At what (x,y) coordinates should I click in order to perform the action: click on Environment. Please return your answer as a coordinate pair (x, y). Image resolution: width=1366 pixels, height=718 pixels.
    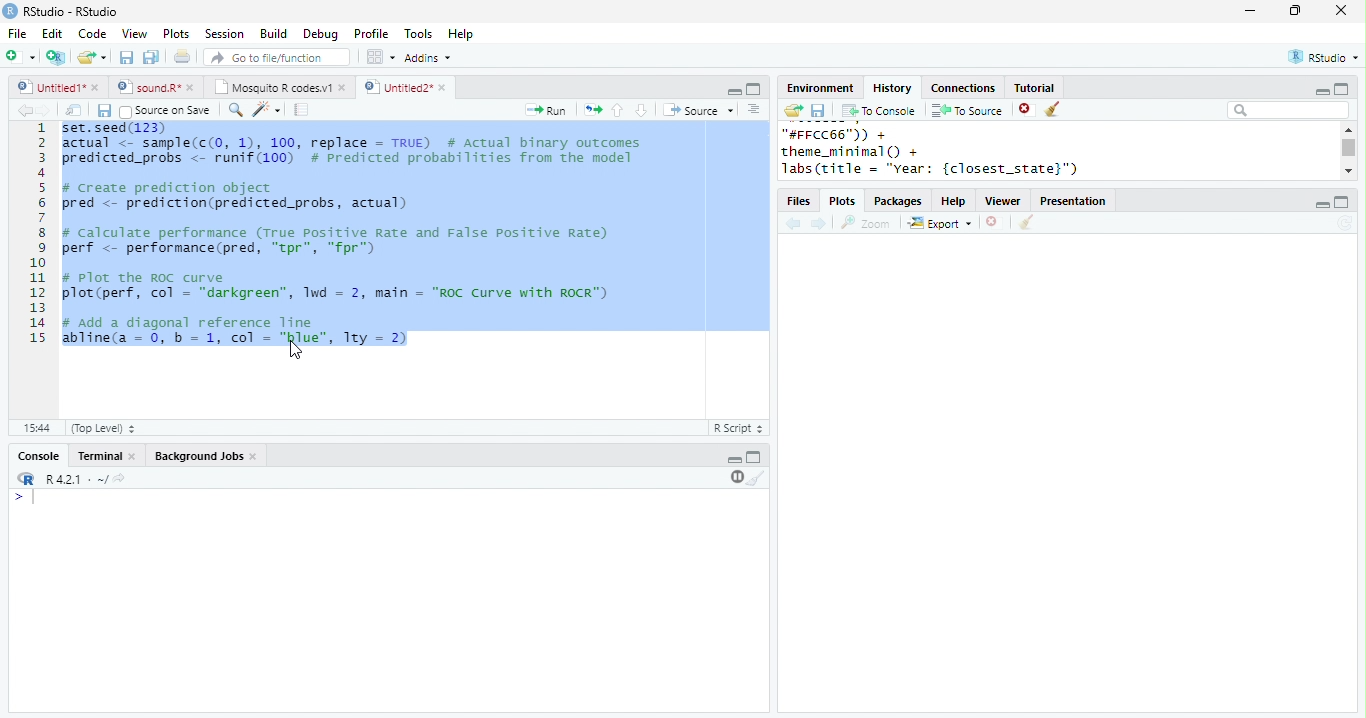
    Looking at the image, I should click on (819, 88).